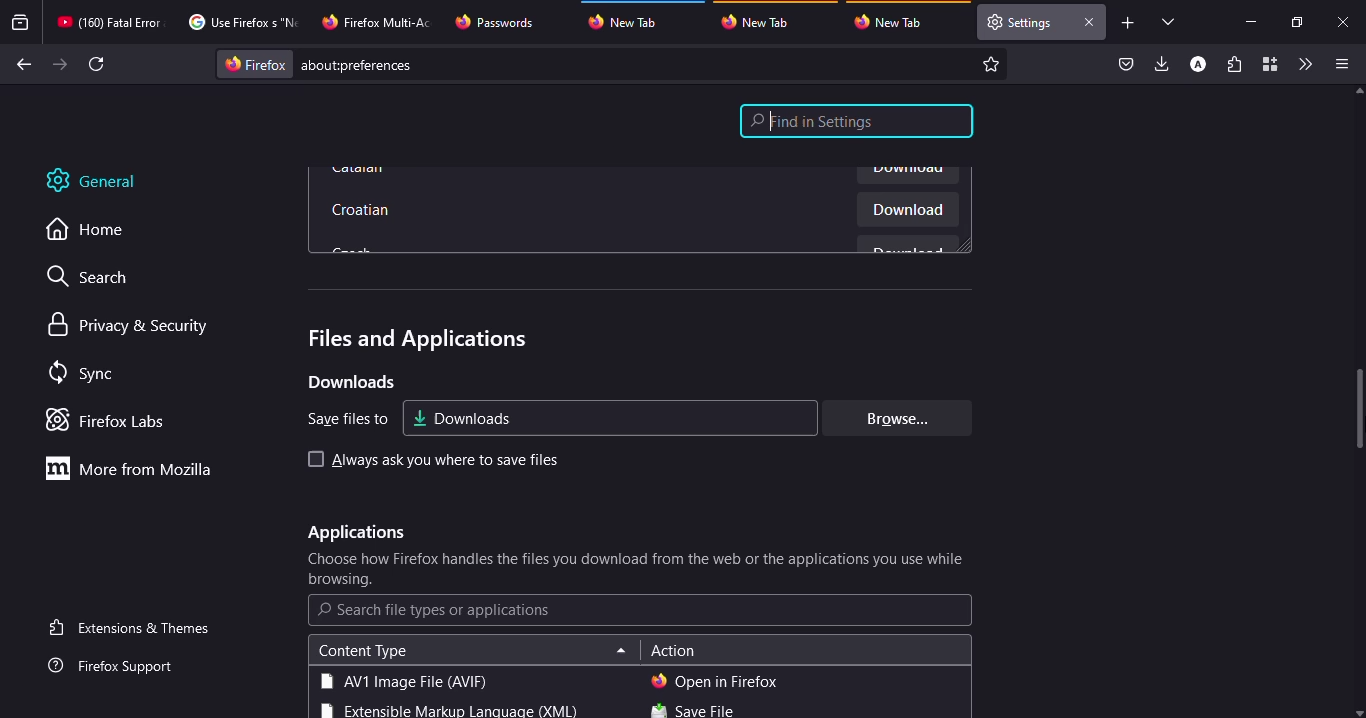 The image size is (1366, 718). Describe the element at coordinates (1345, 23) in the screenshot. I see `close` at that location.